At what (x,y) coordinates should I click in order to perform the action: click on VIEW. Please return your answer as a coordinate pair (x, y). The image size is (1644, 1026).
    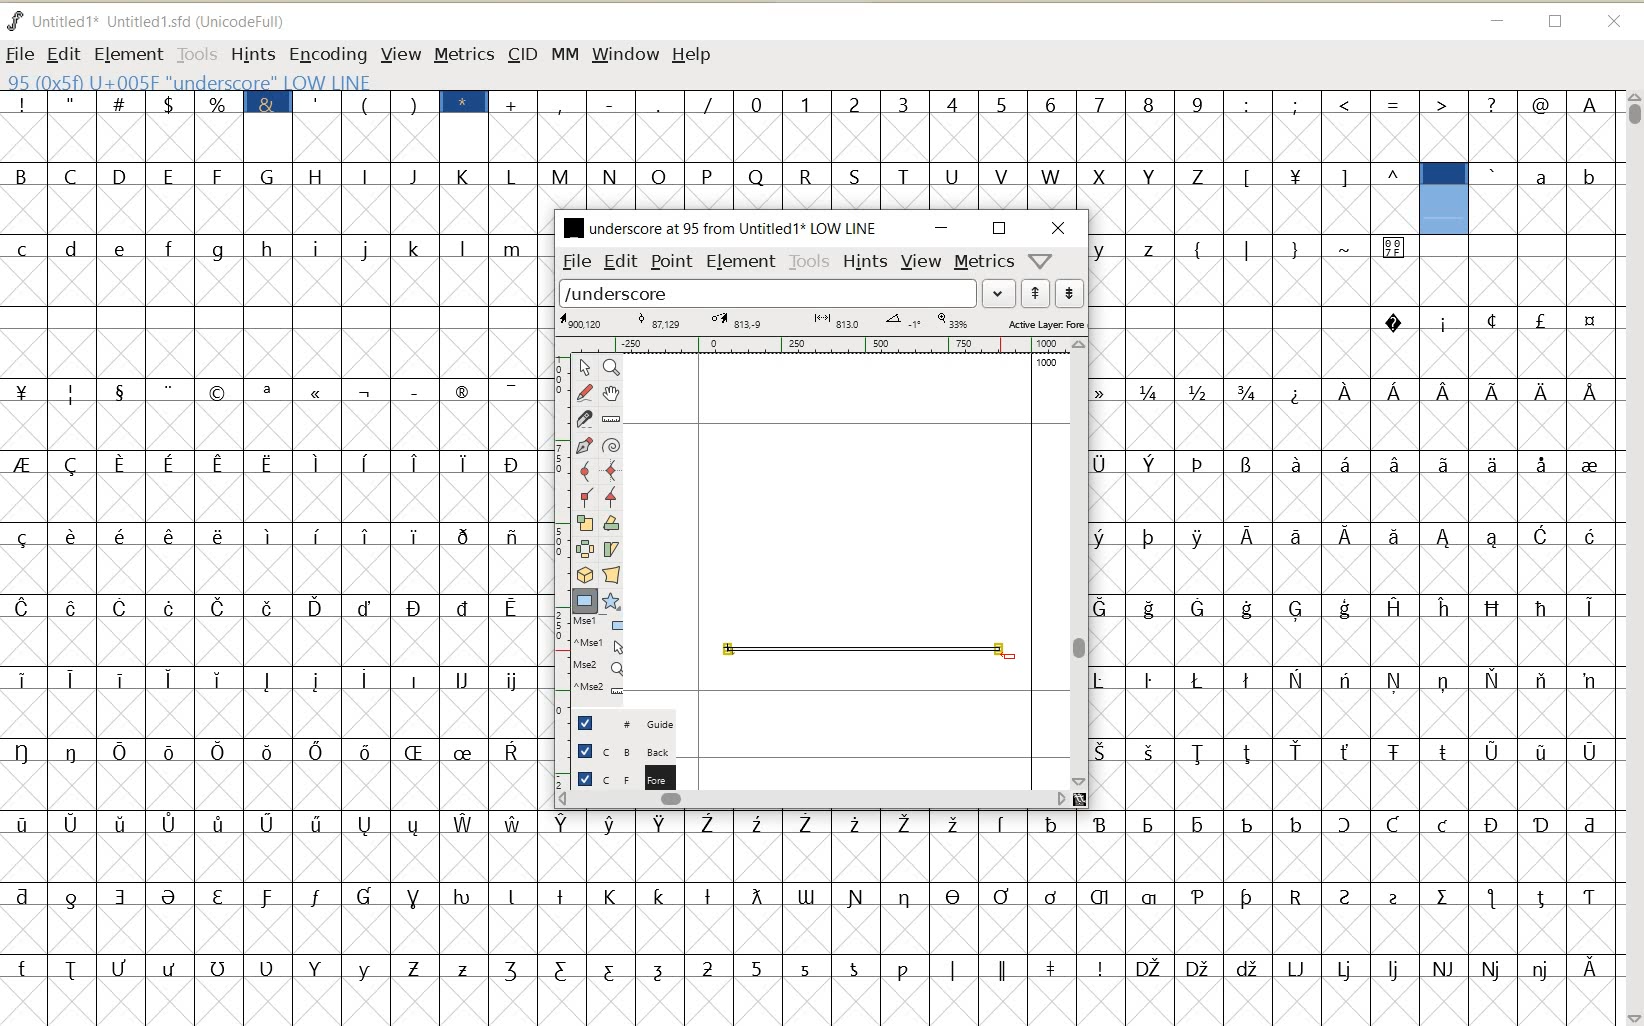
    Looking at the image, I should click on (397, 53).